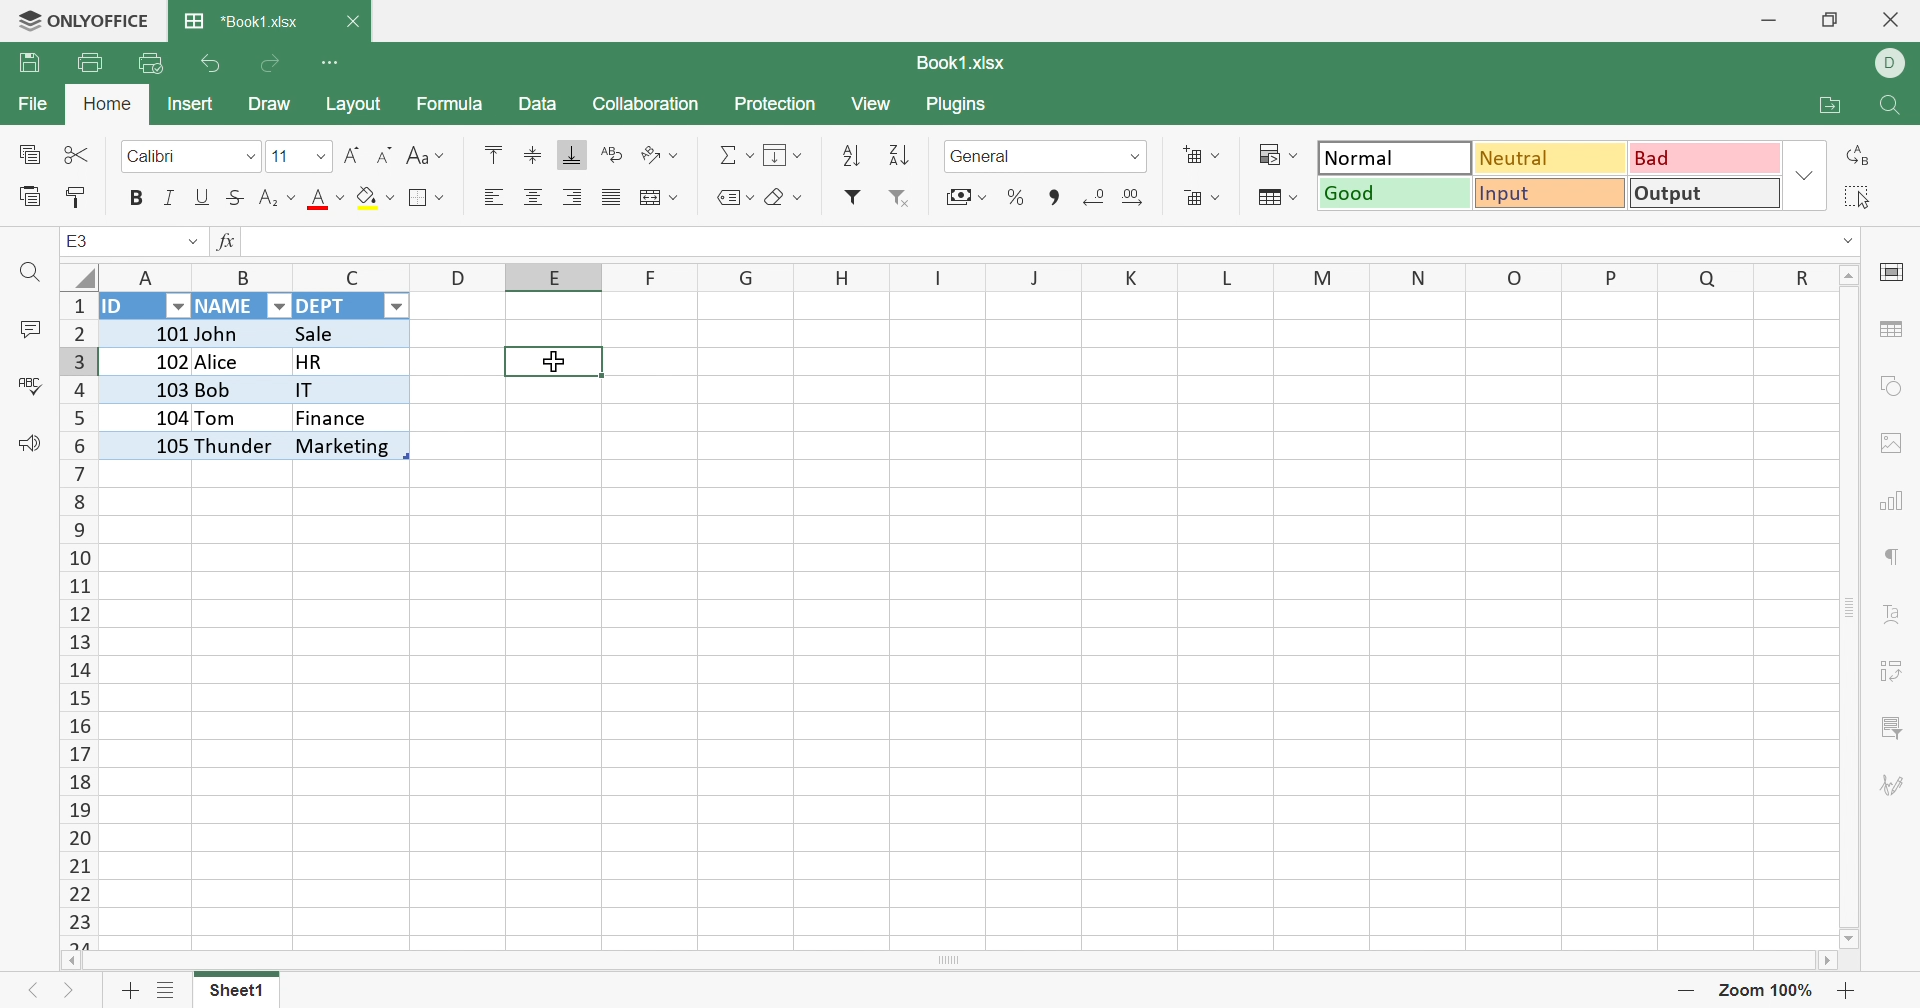 The width and height of the screenshot is (1920, 1008). What do you see at coordinates (1132, 158) in the screenshot?
I see `Drop Down` at bounding box center [1132, 158].